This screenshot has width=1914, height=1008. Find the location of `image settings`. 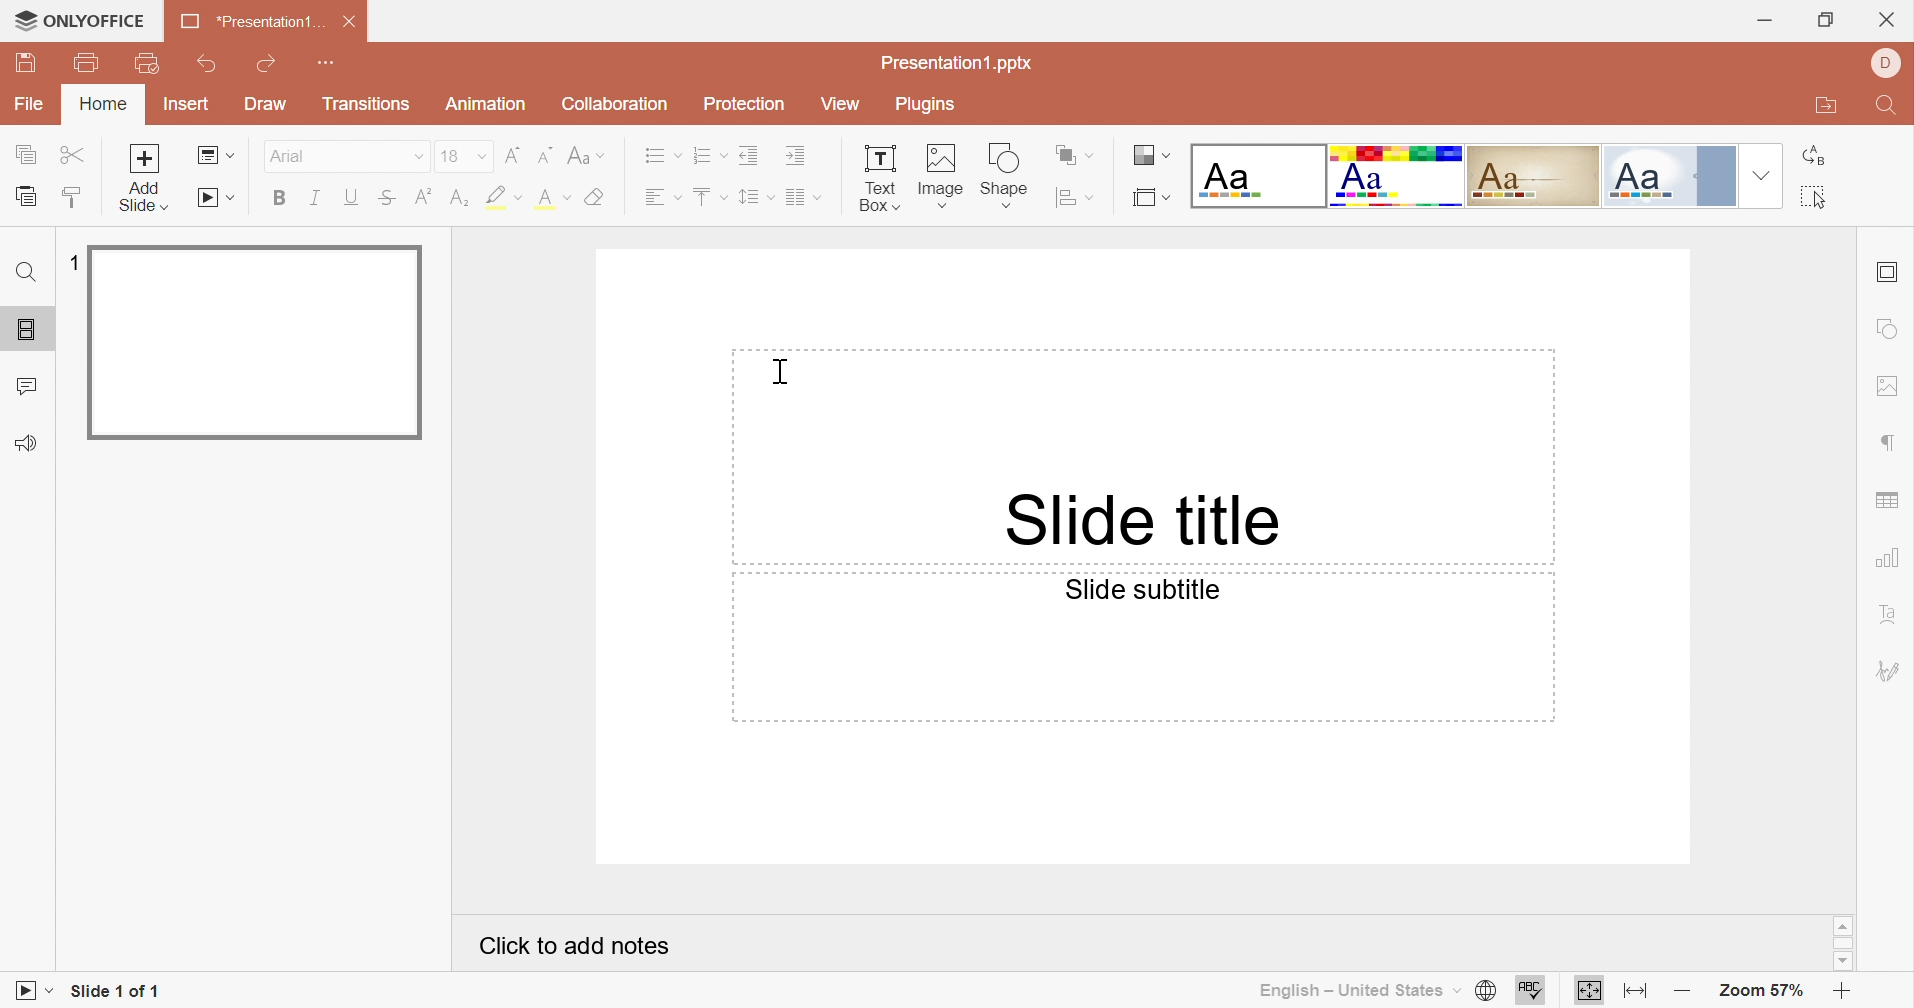

image settings is located at coordinates (1890, 382).